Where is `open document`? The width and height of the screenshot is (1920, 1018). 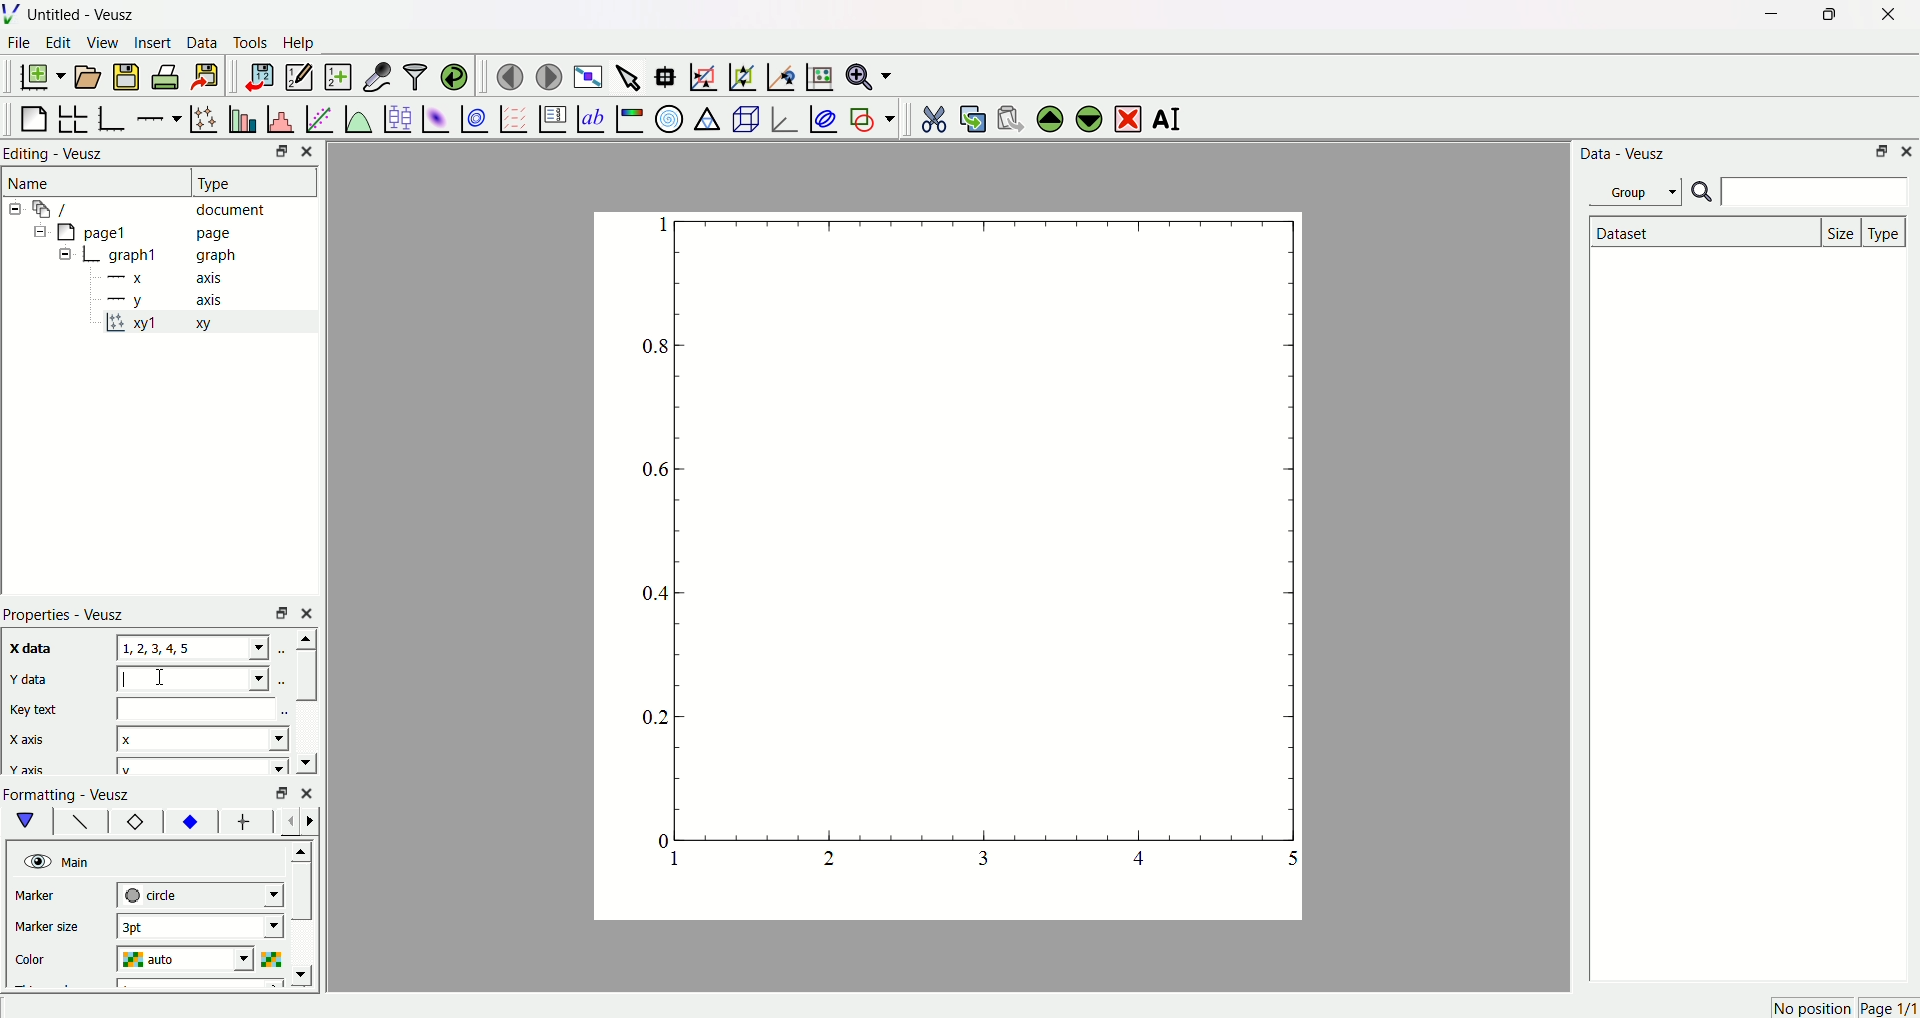
open document is located at coordinates (89, 76).